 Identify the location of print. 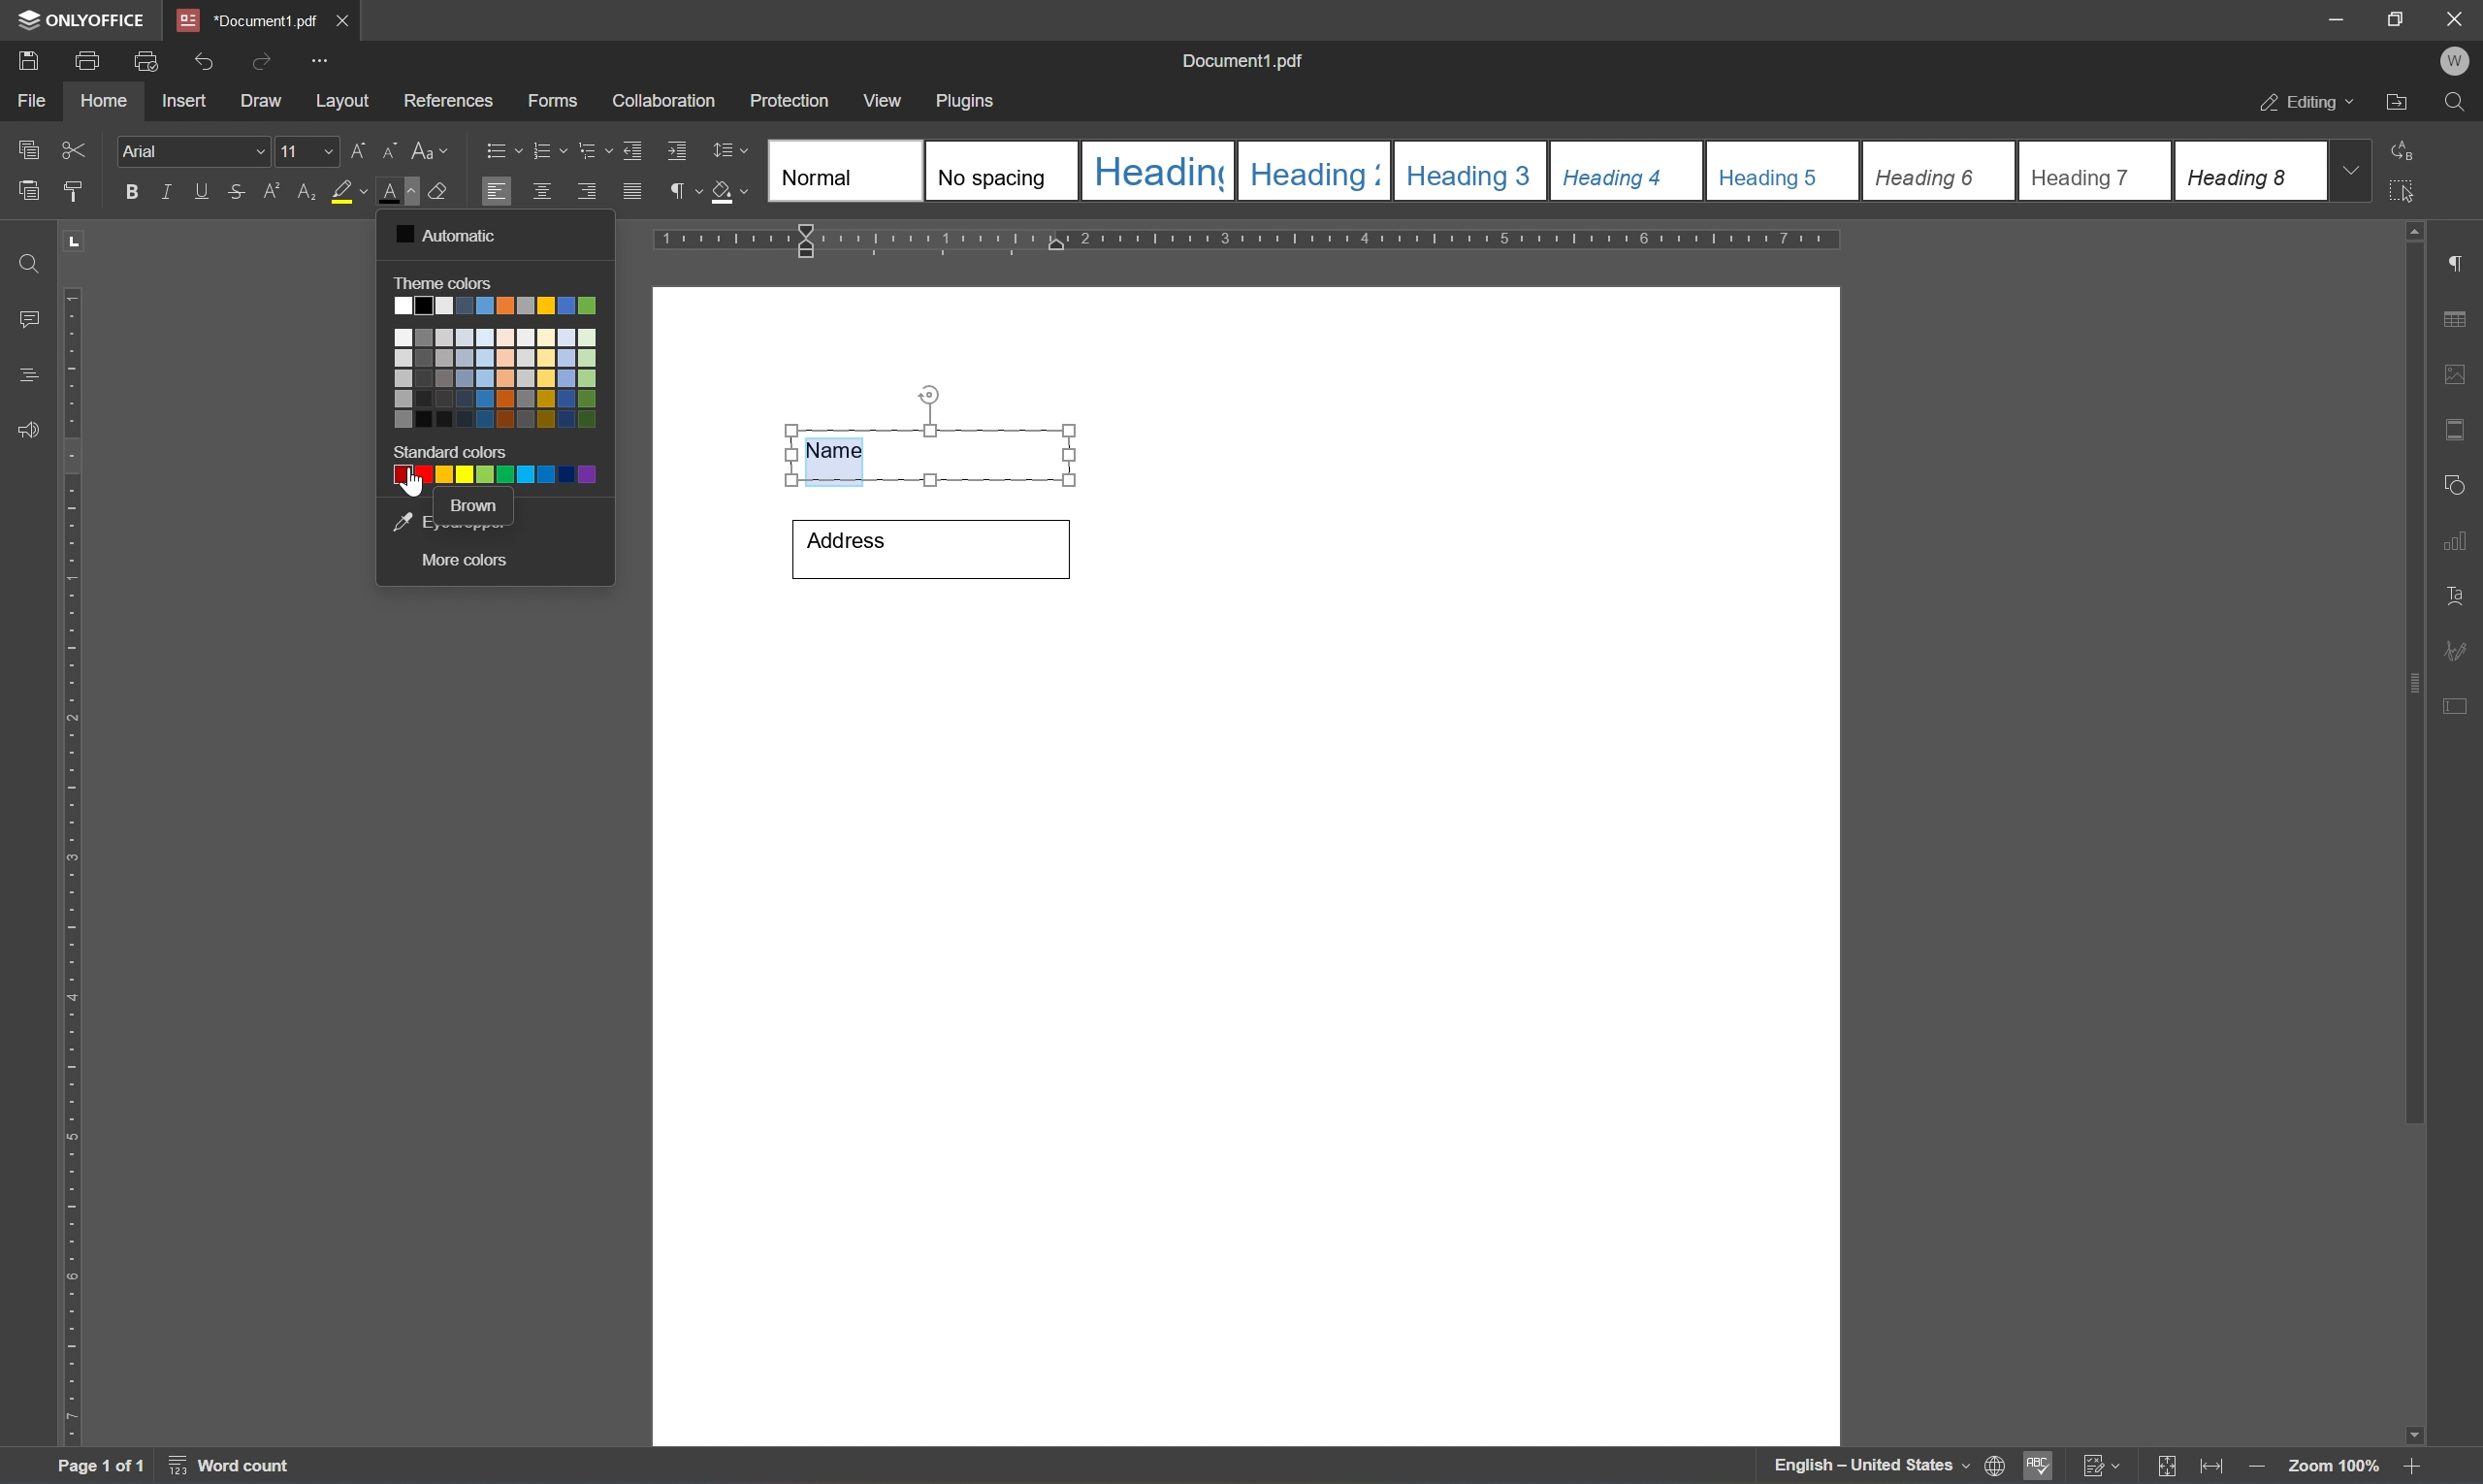
(83, 63).